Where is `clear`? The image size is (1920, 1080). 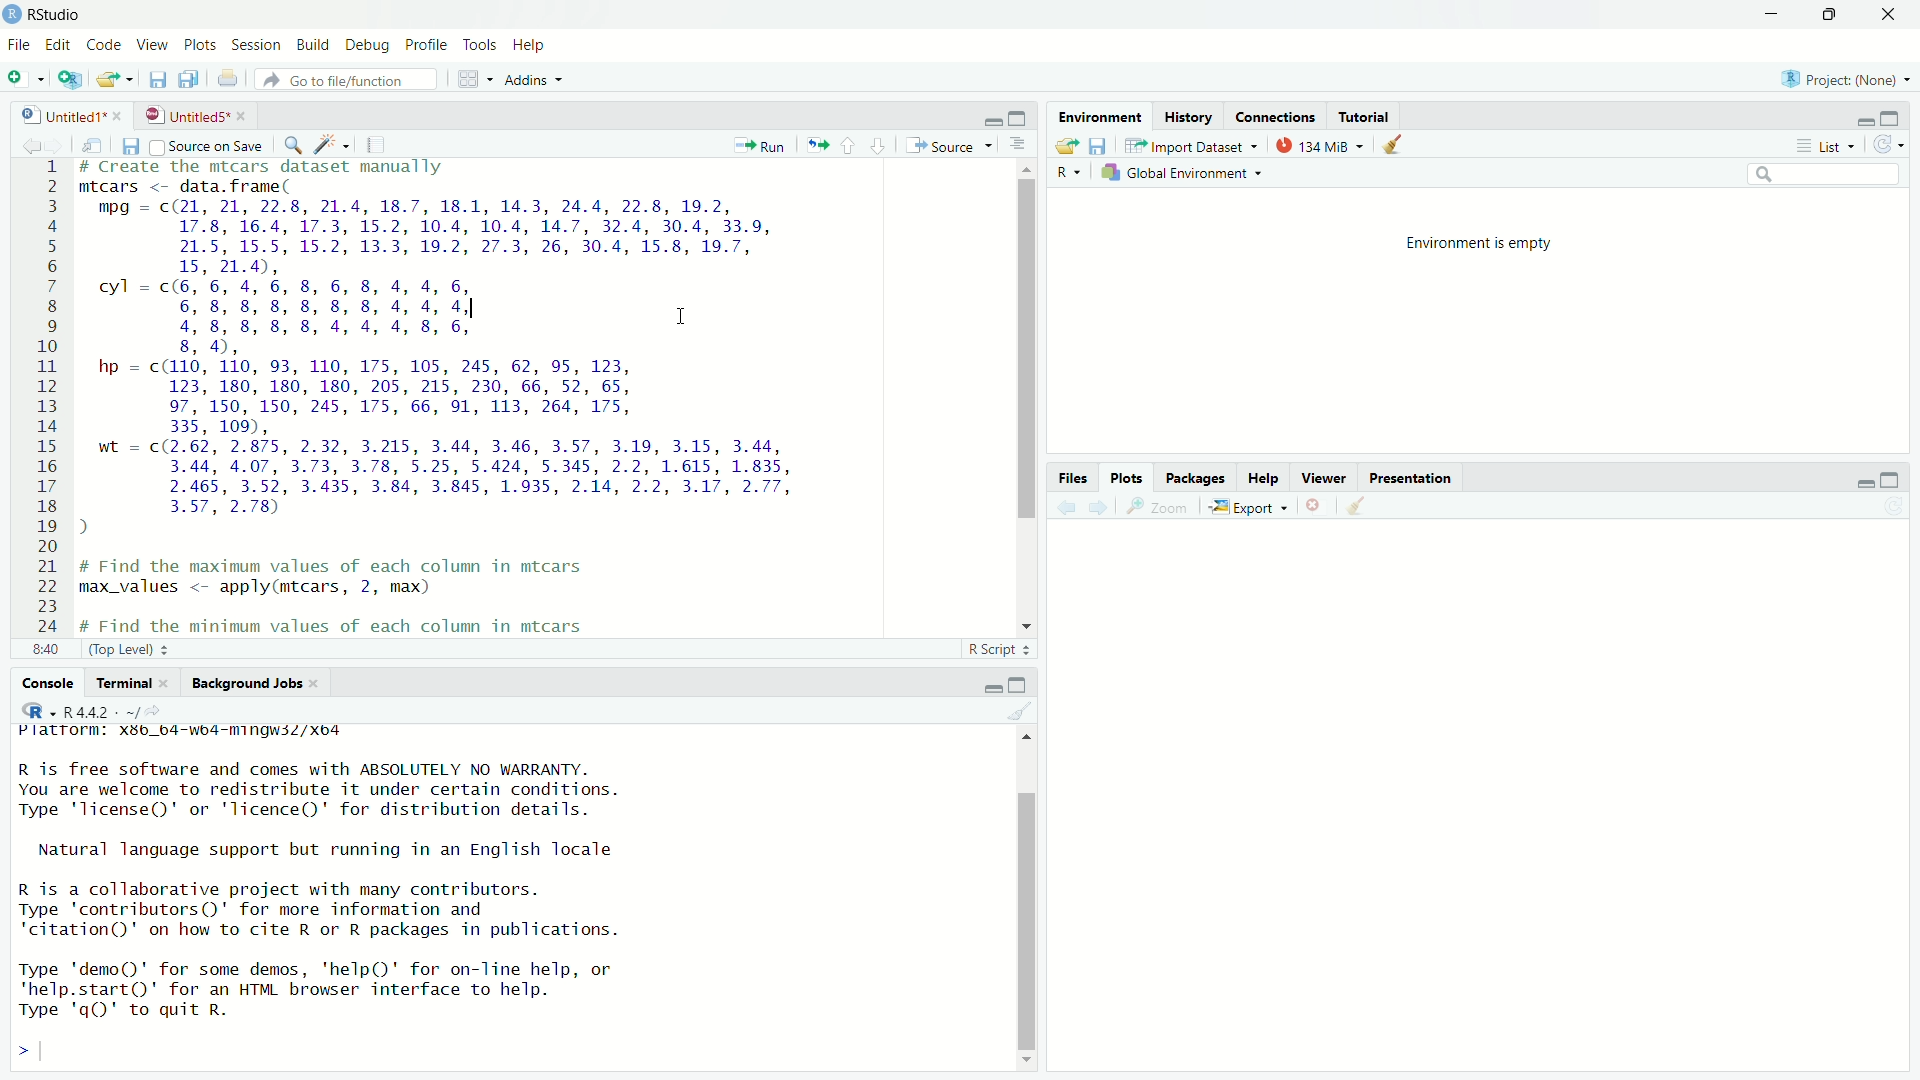 clear is located at coordinates (1370, 508).